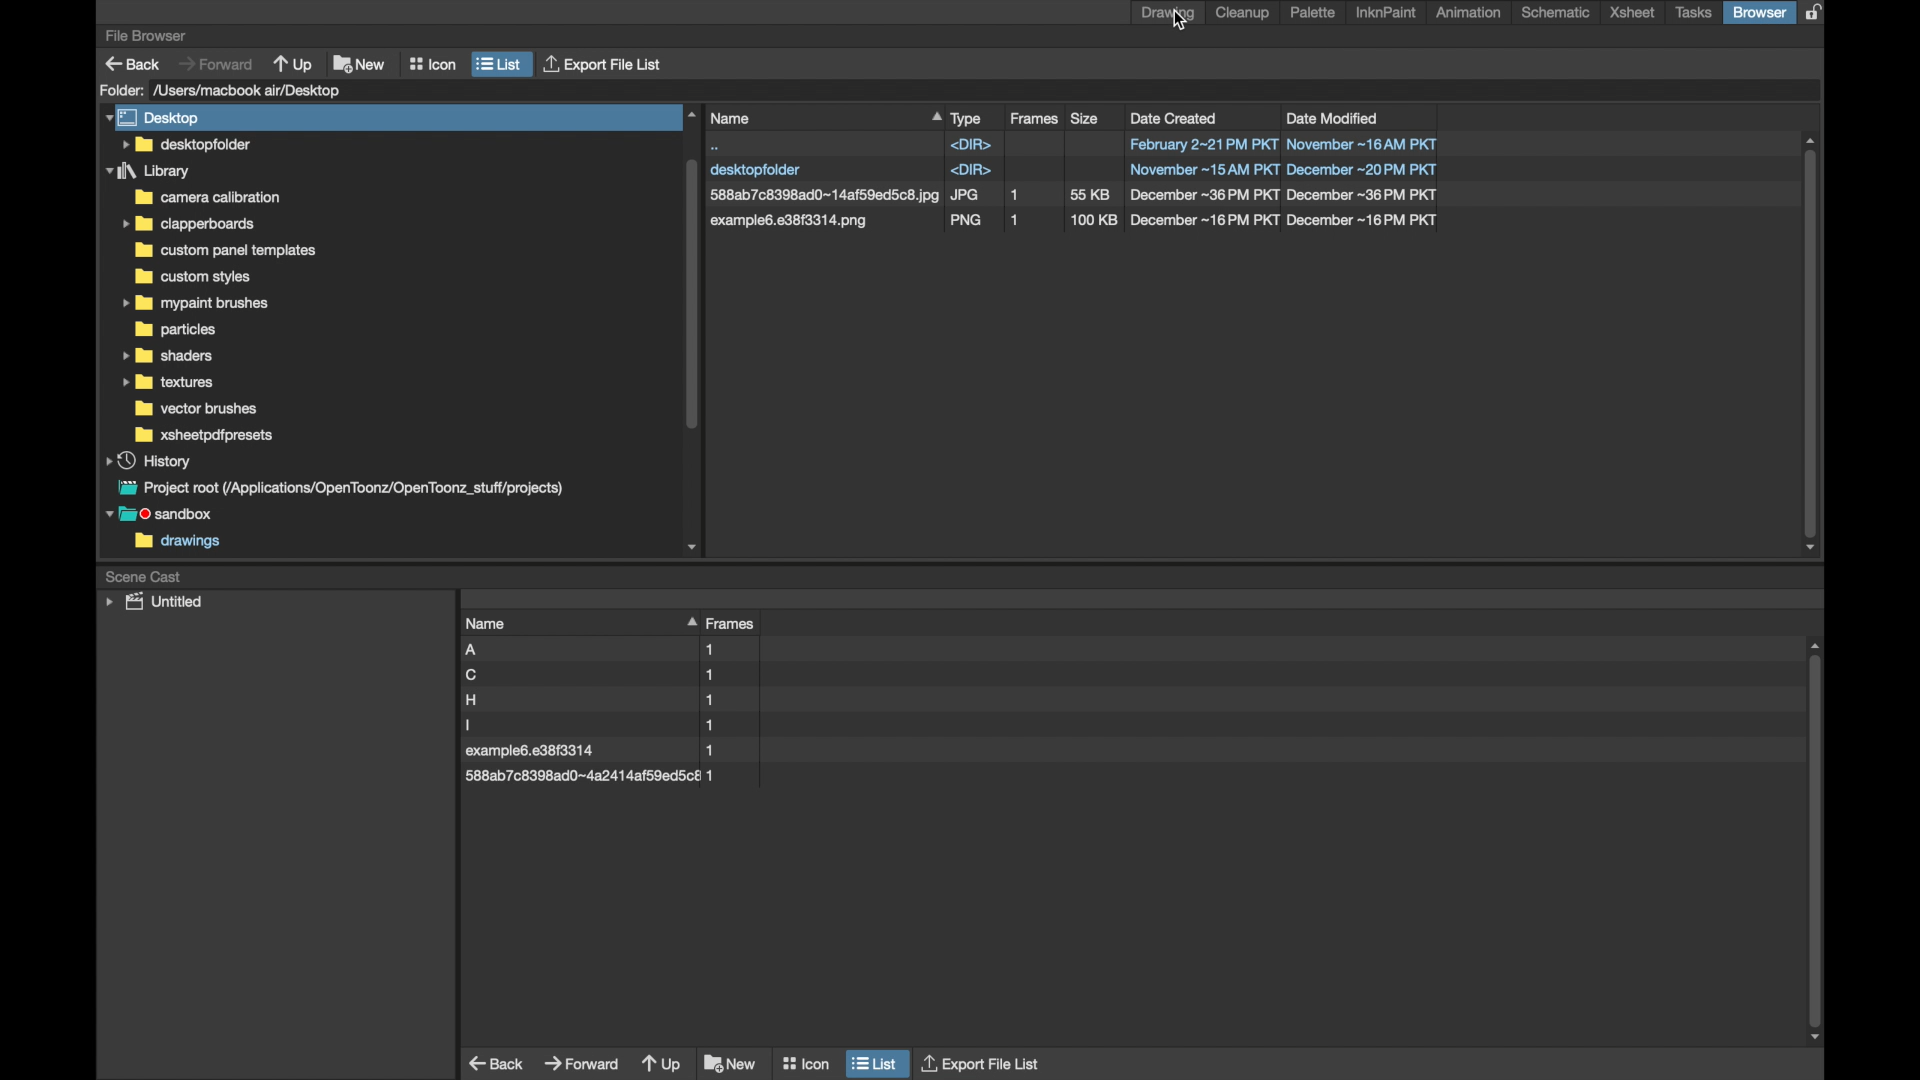 The height and width of the screenshot is (1080, 1920). I want to click on list, so click(875, 1062).